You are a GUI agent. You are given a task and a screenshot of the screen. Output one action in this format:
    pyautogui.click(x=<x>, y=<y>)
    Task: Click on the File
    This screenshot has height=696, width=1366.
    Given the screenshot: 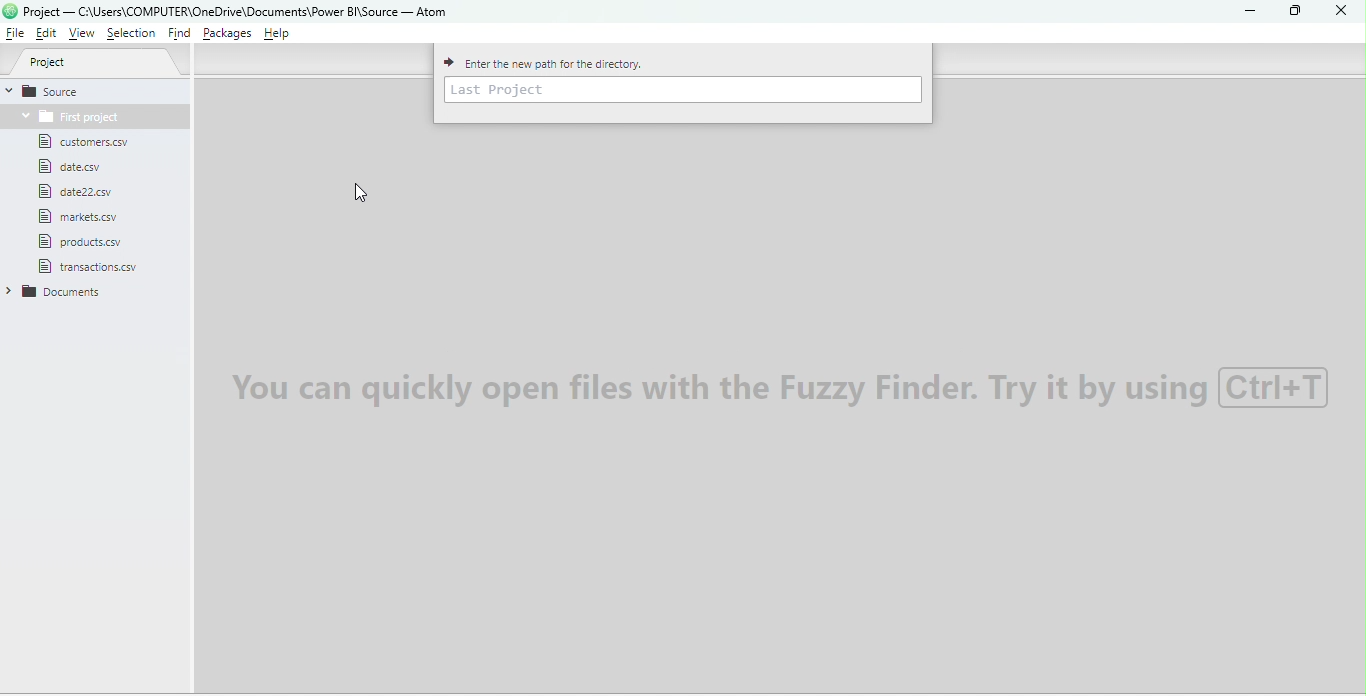 What is the action you would take?
    pyautogui.click(x=15, y=34)
    